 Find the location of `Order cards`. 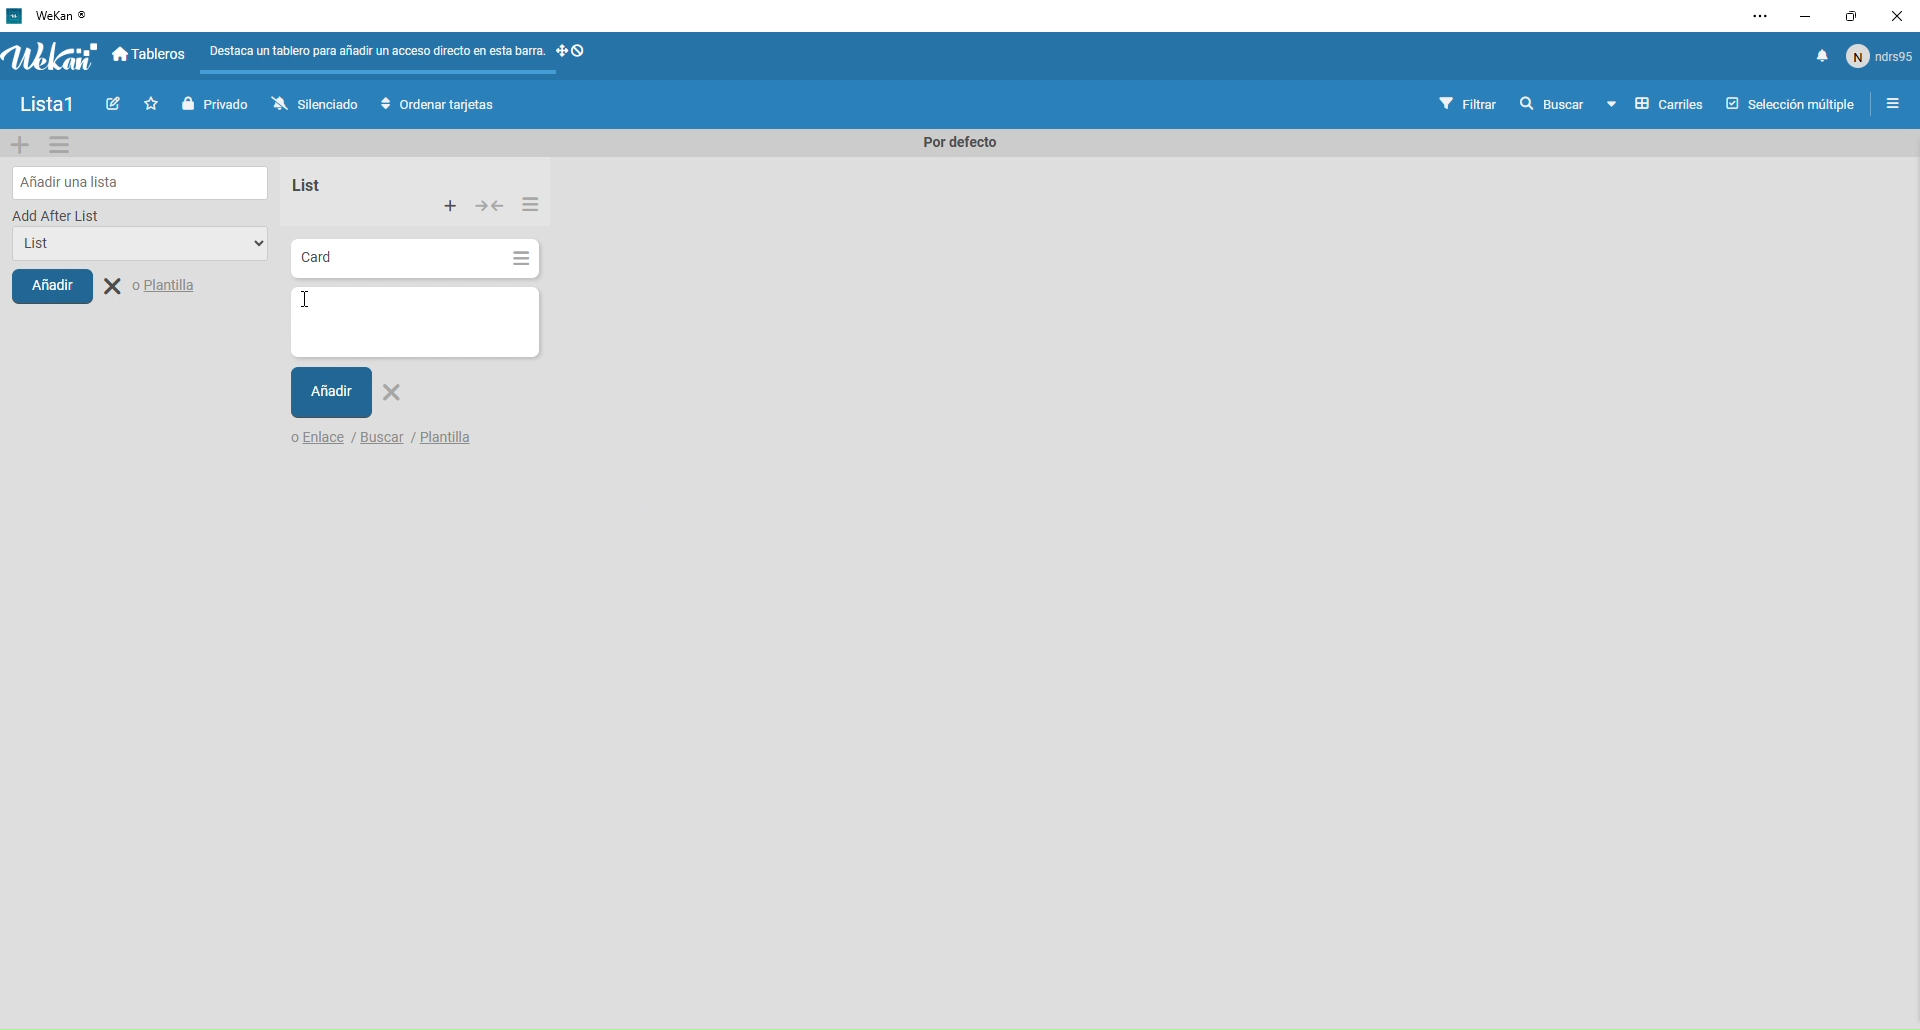

Order cards is located at coordinates (438, 105).